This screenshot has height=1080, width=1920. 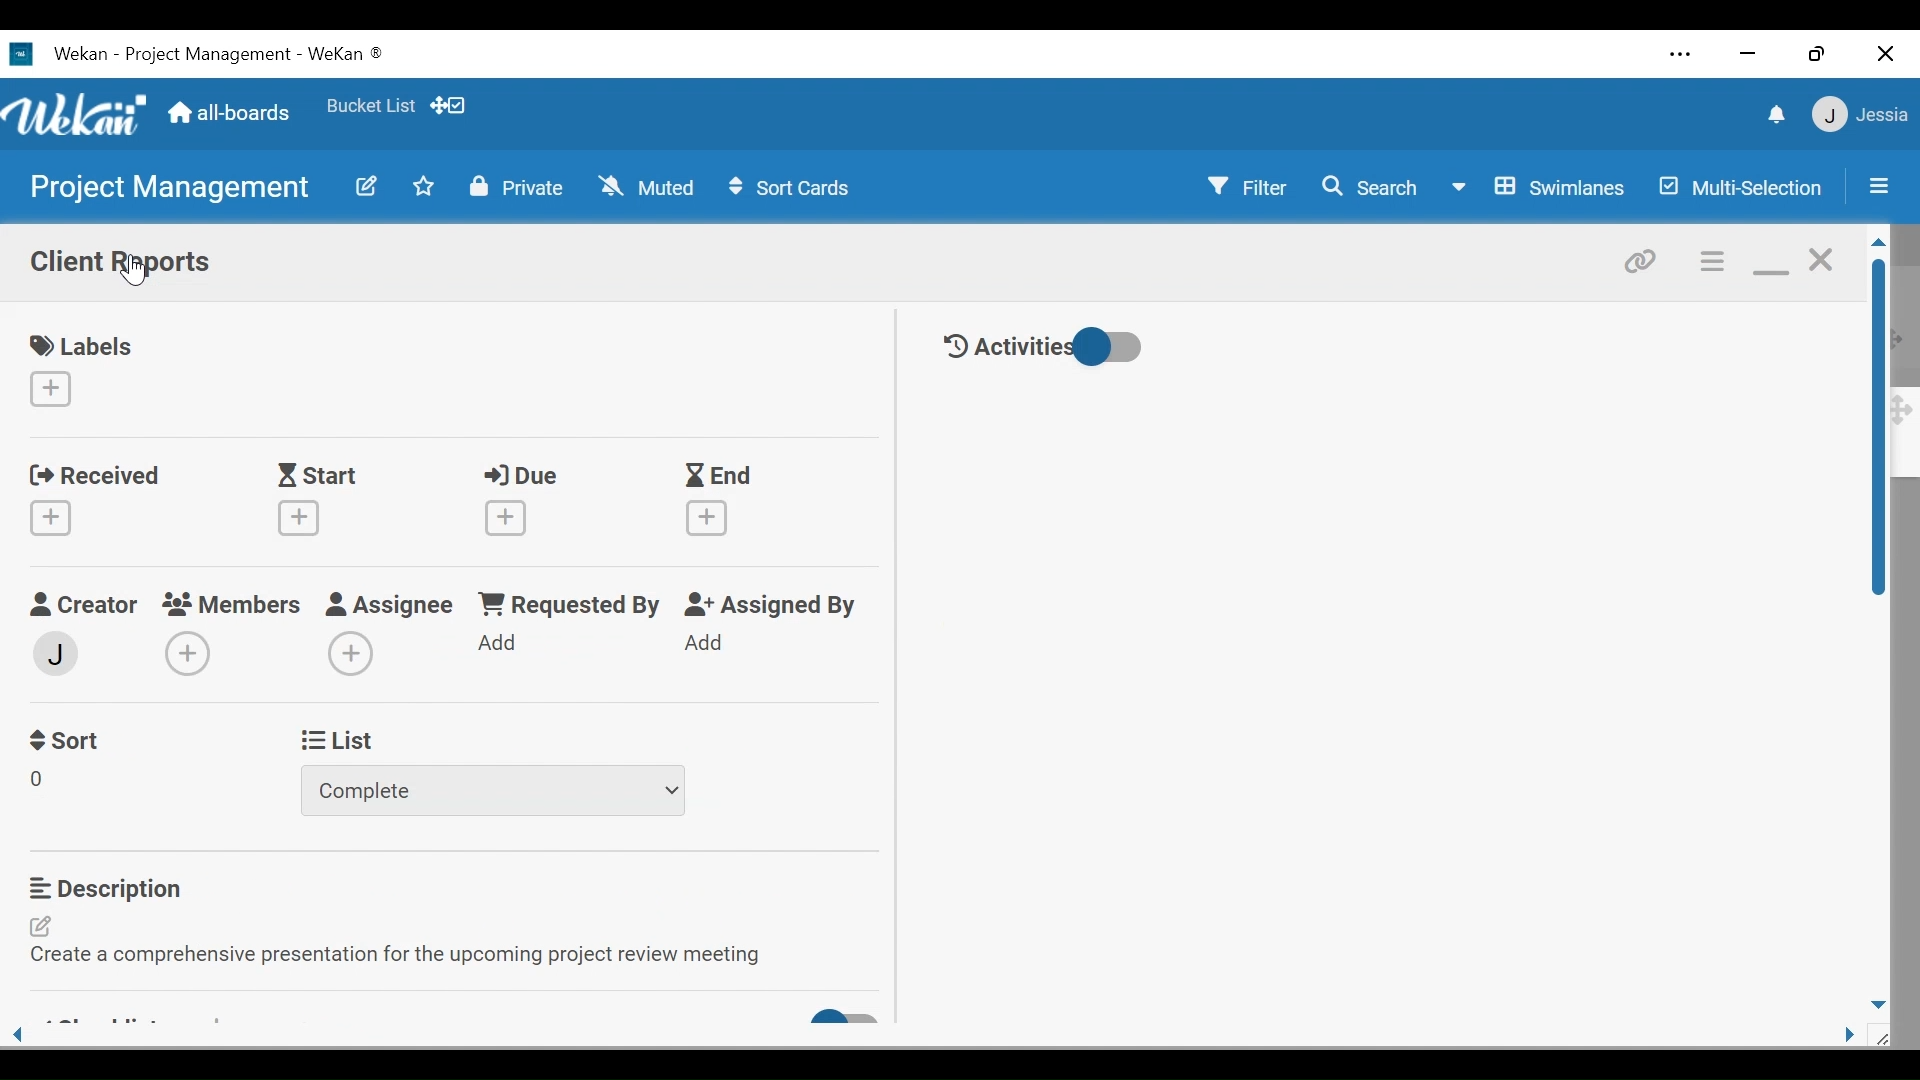 I want to click on Close, so click(x=1821, y=258).